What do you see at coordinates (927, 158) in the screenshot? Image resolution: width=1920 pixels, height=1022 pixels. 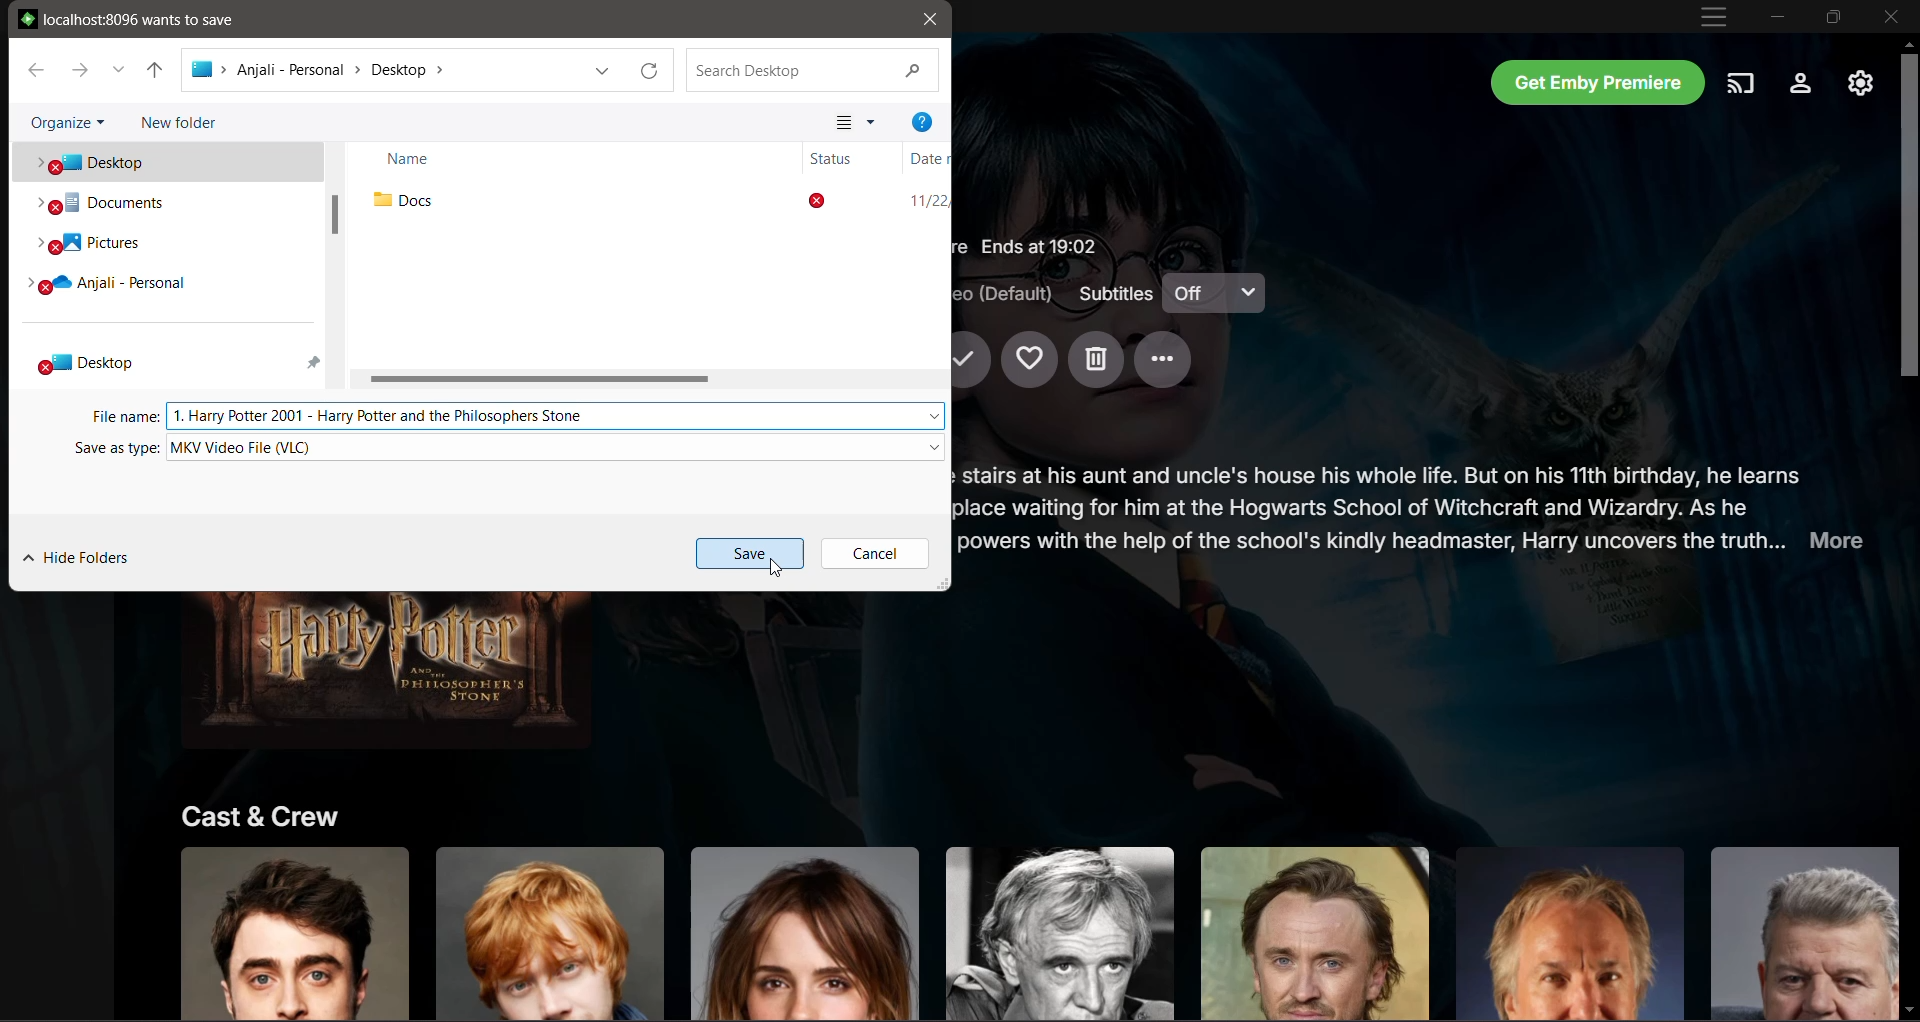 I see `Date column` at bounding box center [927, 158].